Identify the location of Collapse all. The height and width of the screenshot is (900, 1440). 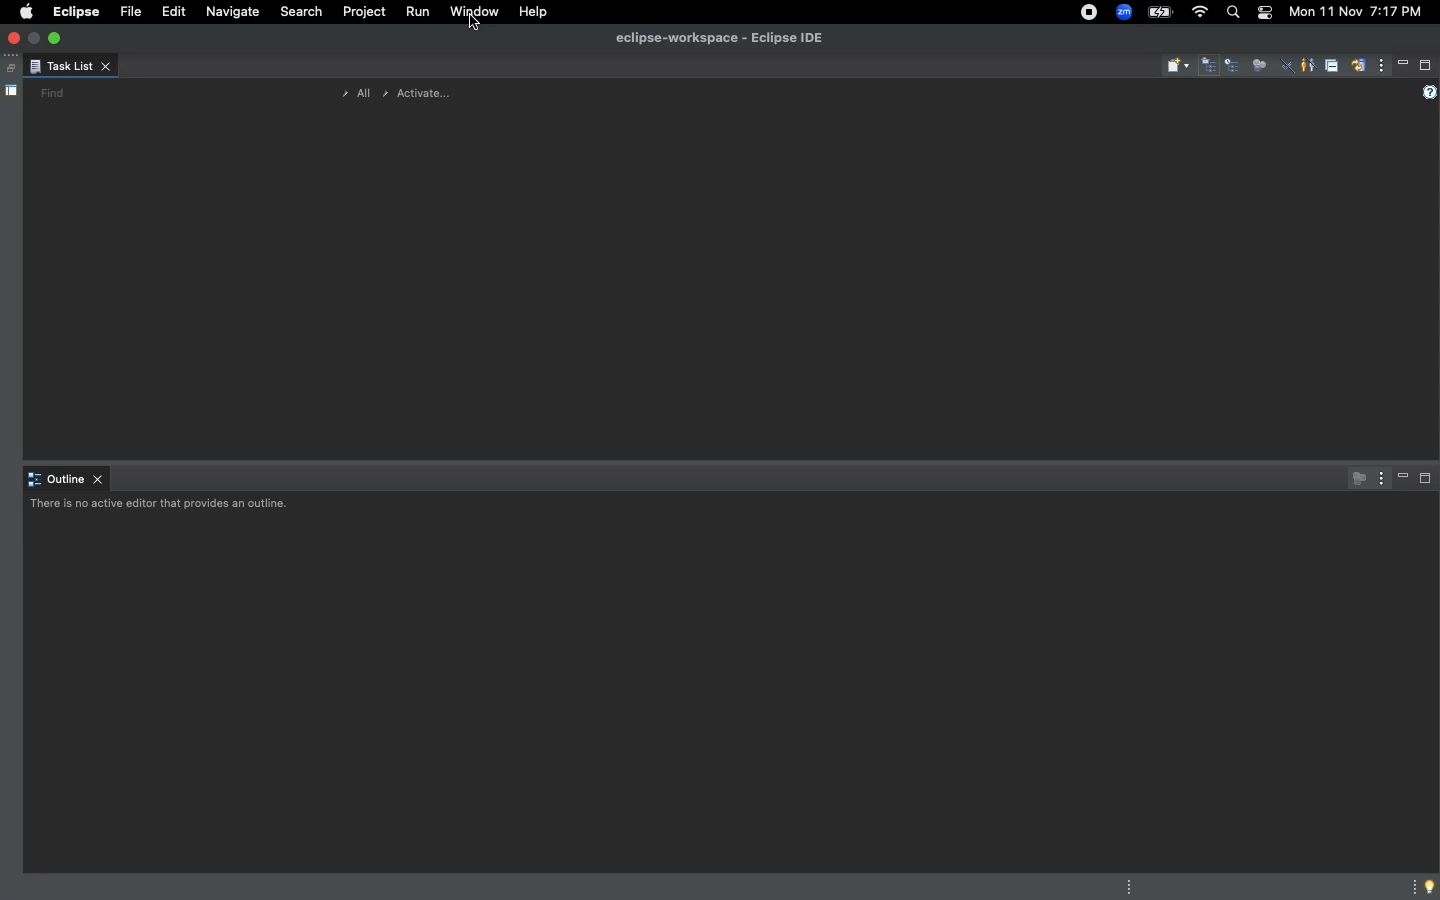
(1331, 68).